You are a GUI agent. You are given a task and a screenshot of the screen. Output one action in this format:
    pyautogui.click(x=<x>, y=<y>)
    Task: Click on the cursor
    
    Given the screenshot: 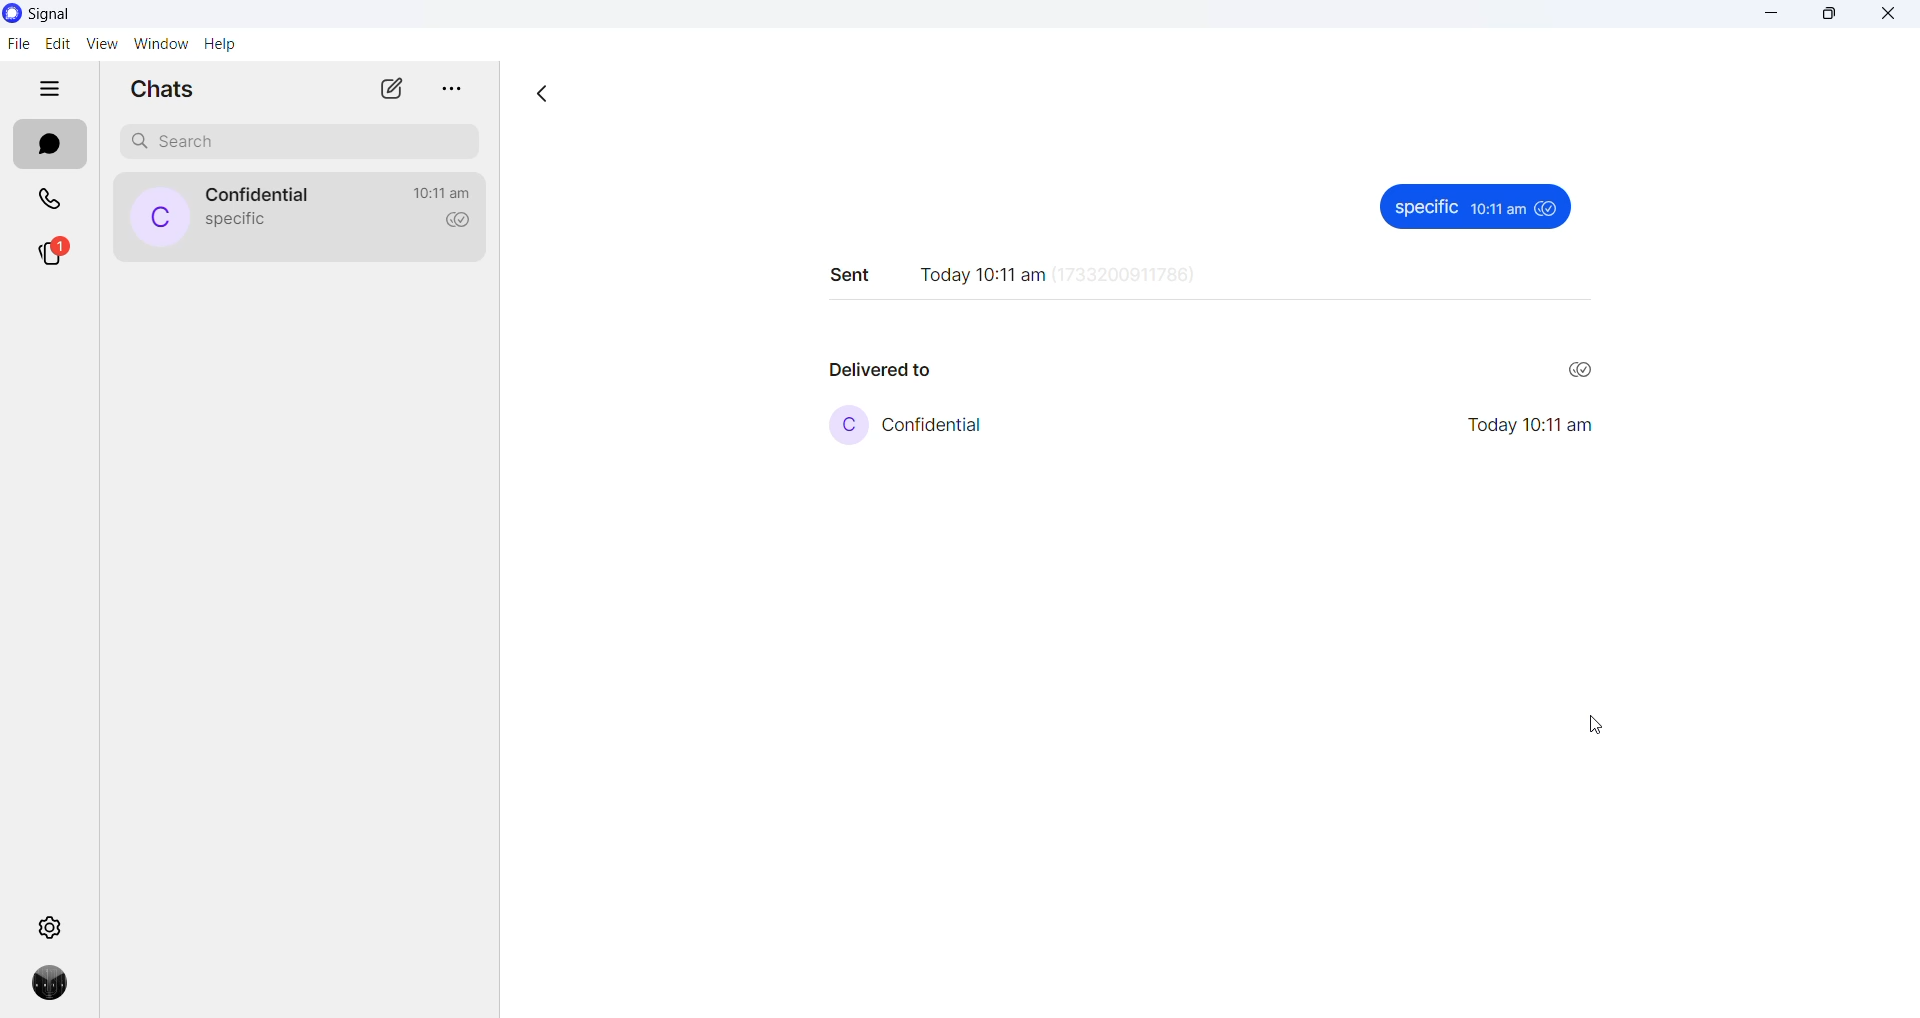 What is the action you would take?
    pyautogui.click(x=1600, y=725)
    